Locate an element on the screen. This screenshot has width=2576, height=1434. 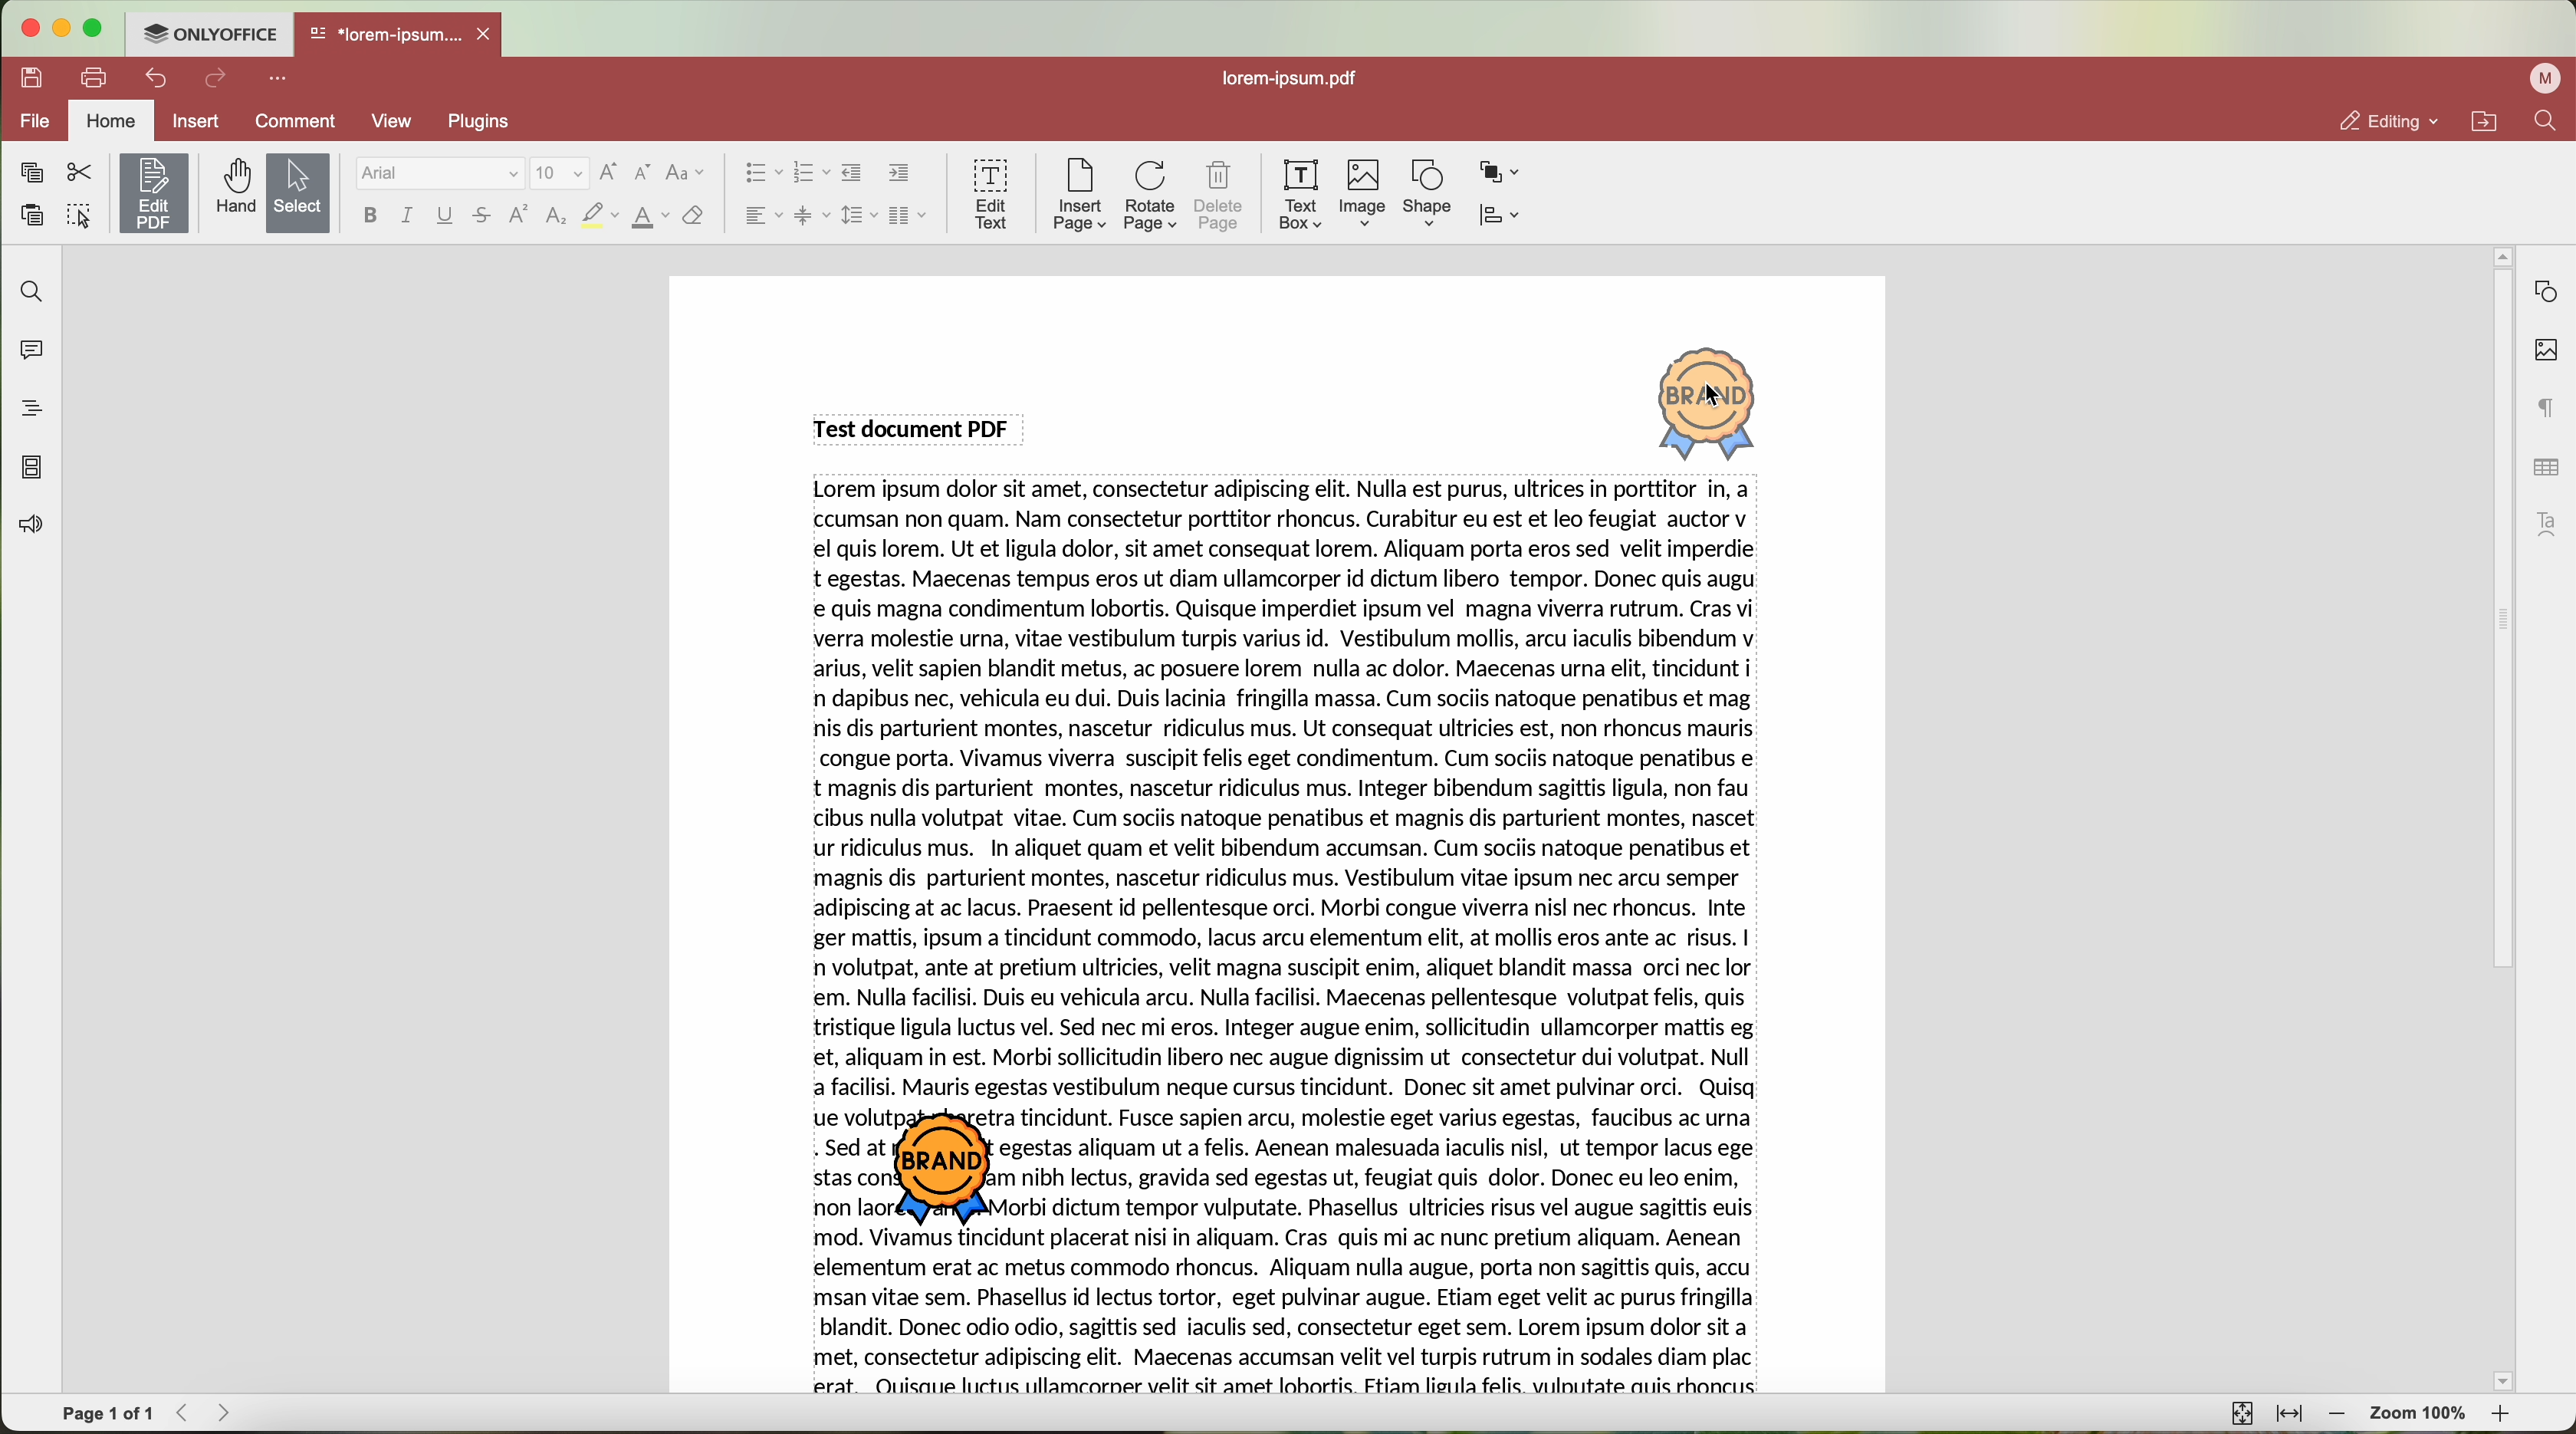
strikeout is located at coordinates (483, 217).